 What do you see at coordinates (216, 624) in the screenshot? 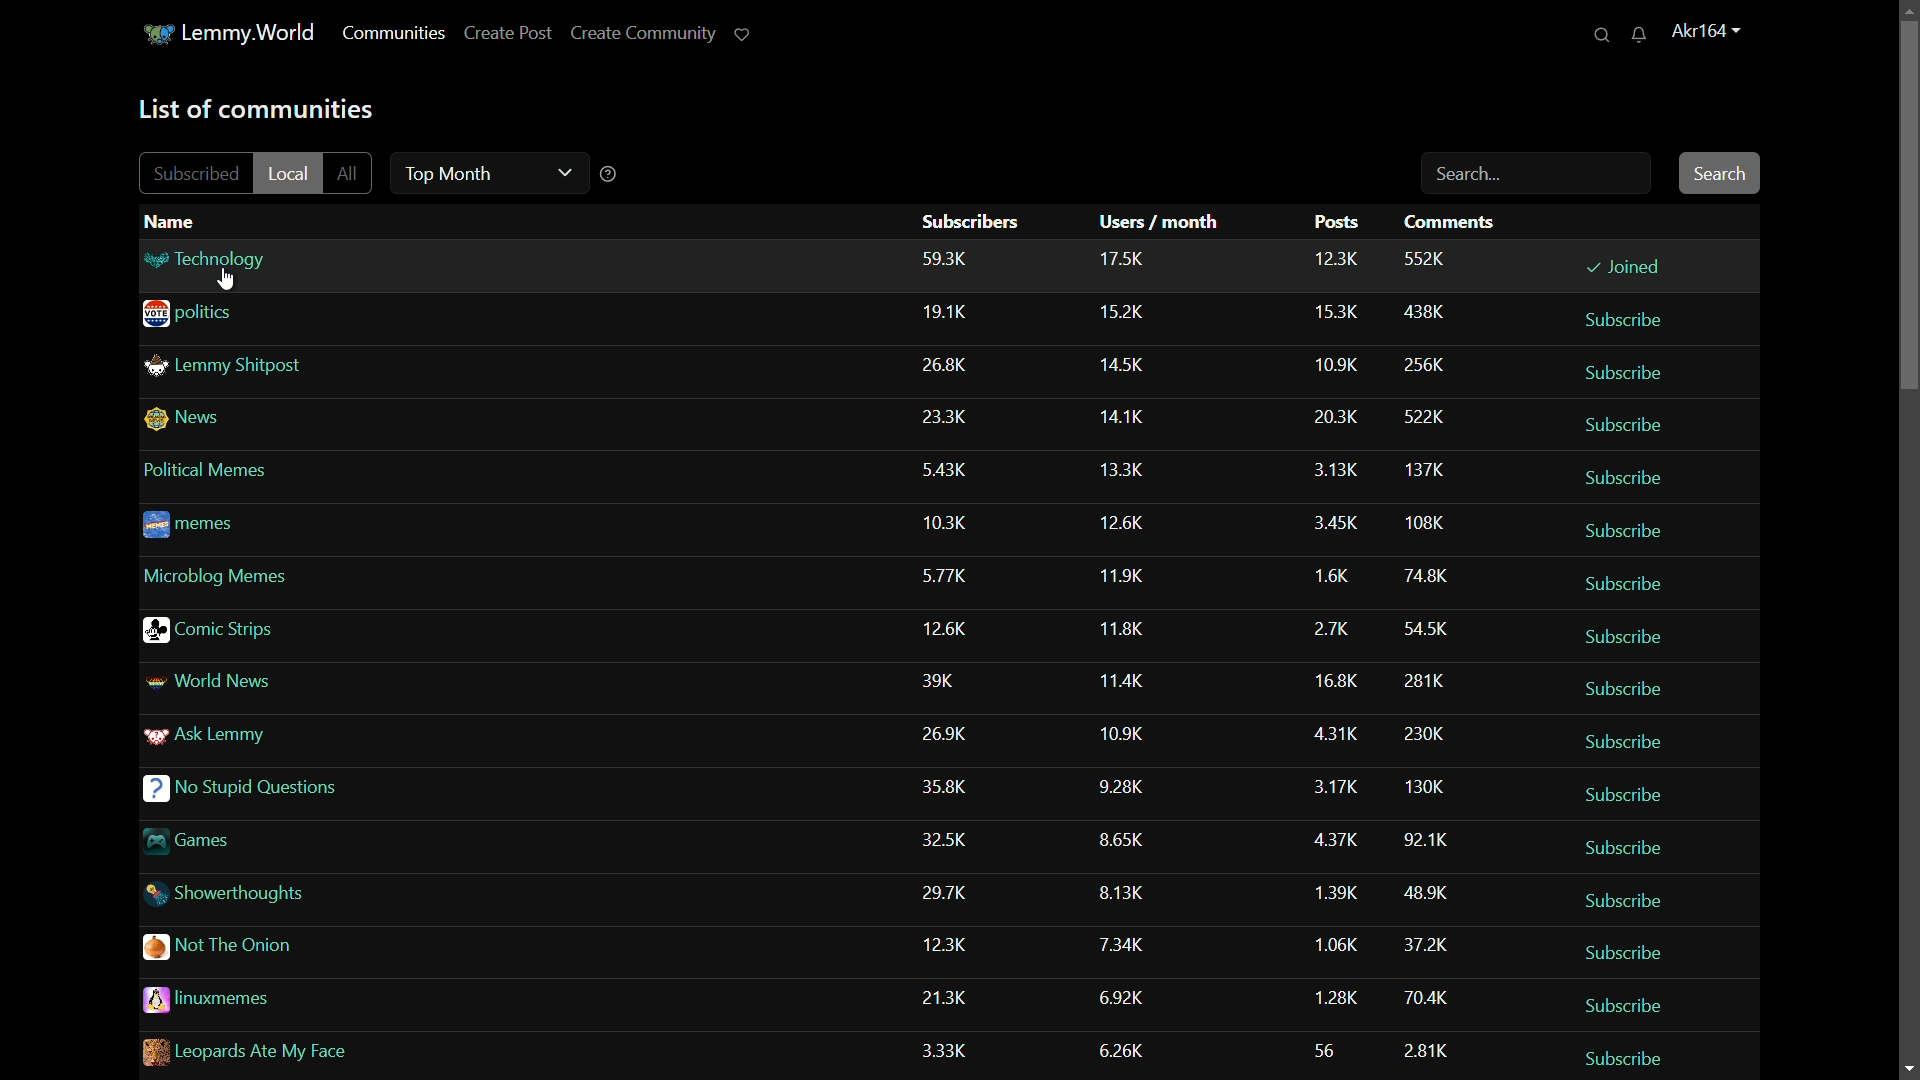
I see `communities name` at bounding box center [216, 624].